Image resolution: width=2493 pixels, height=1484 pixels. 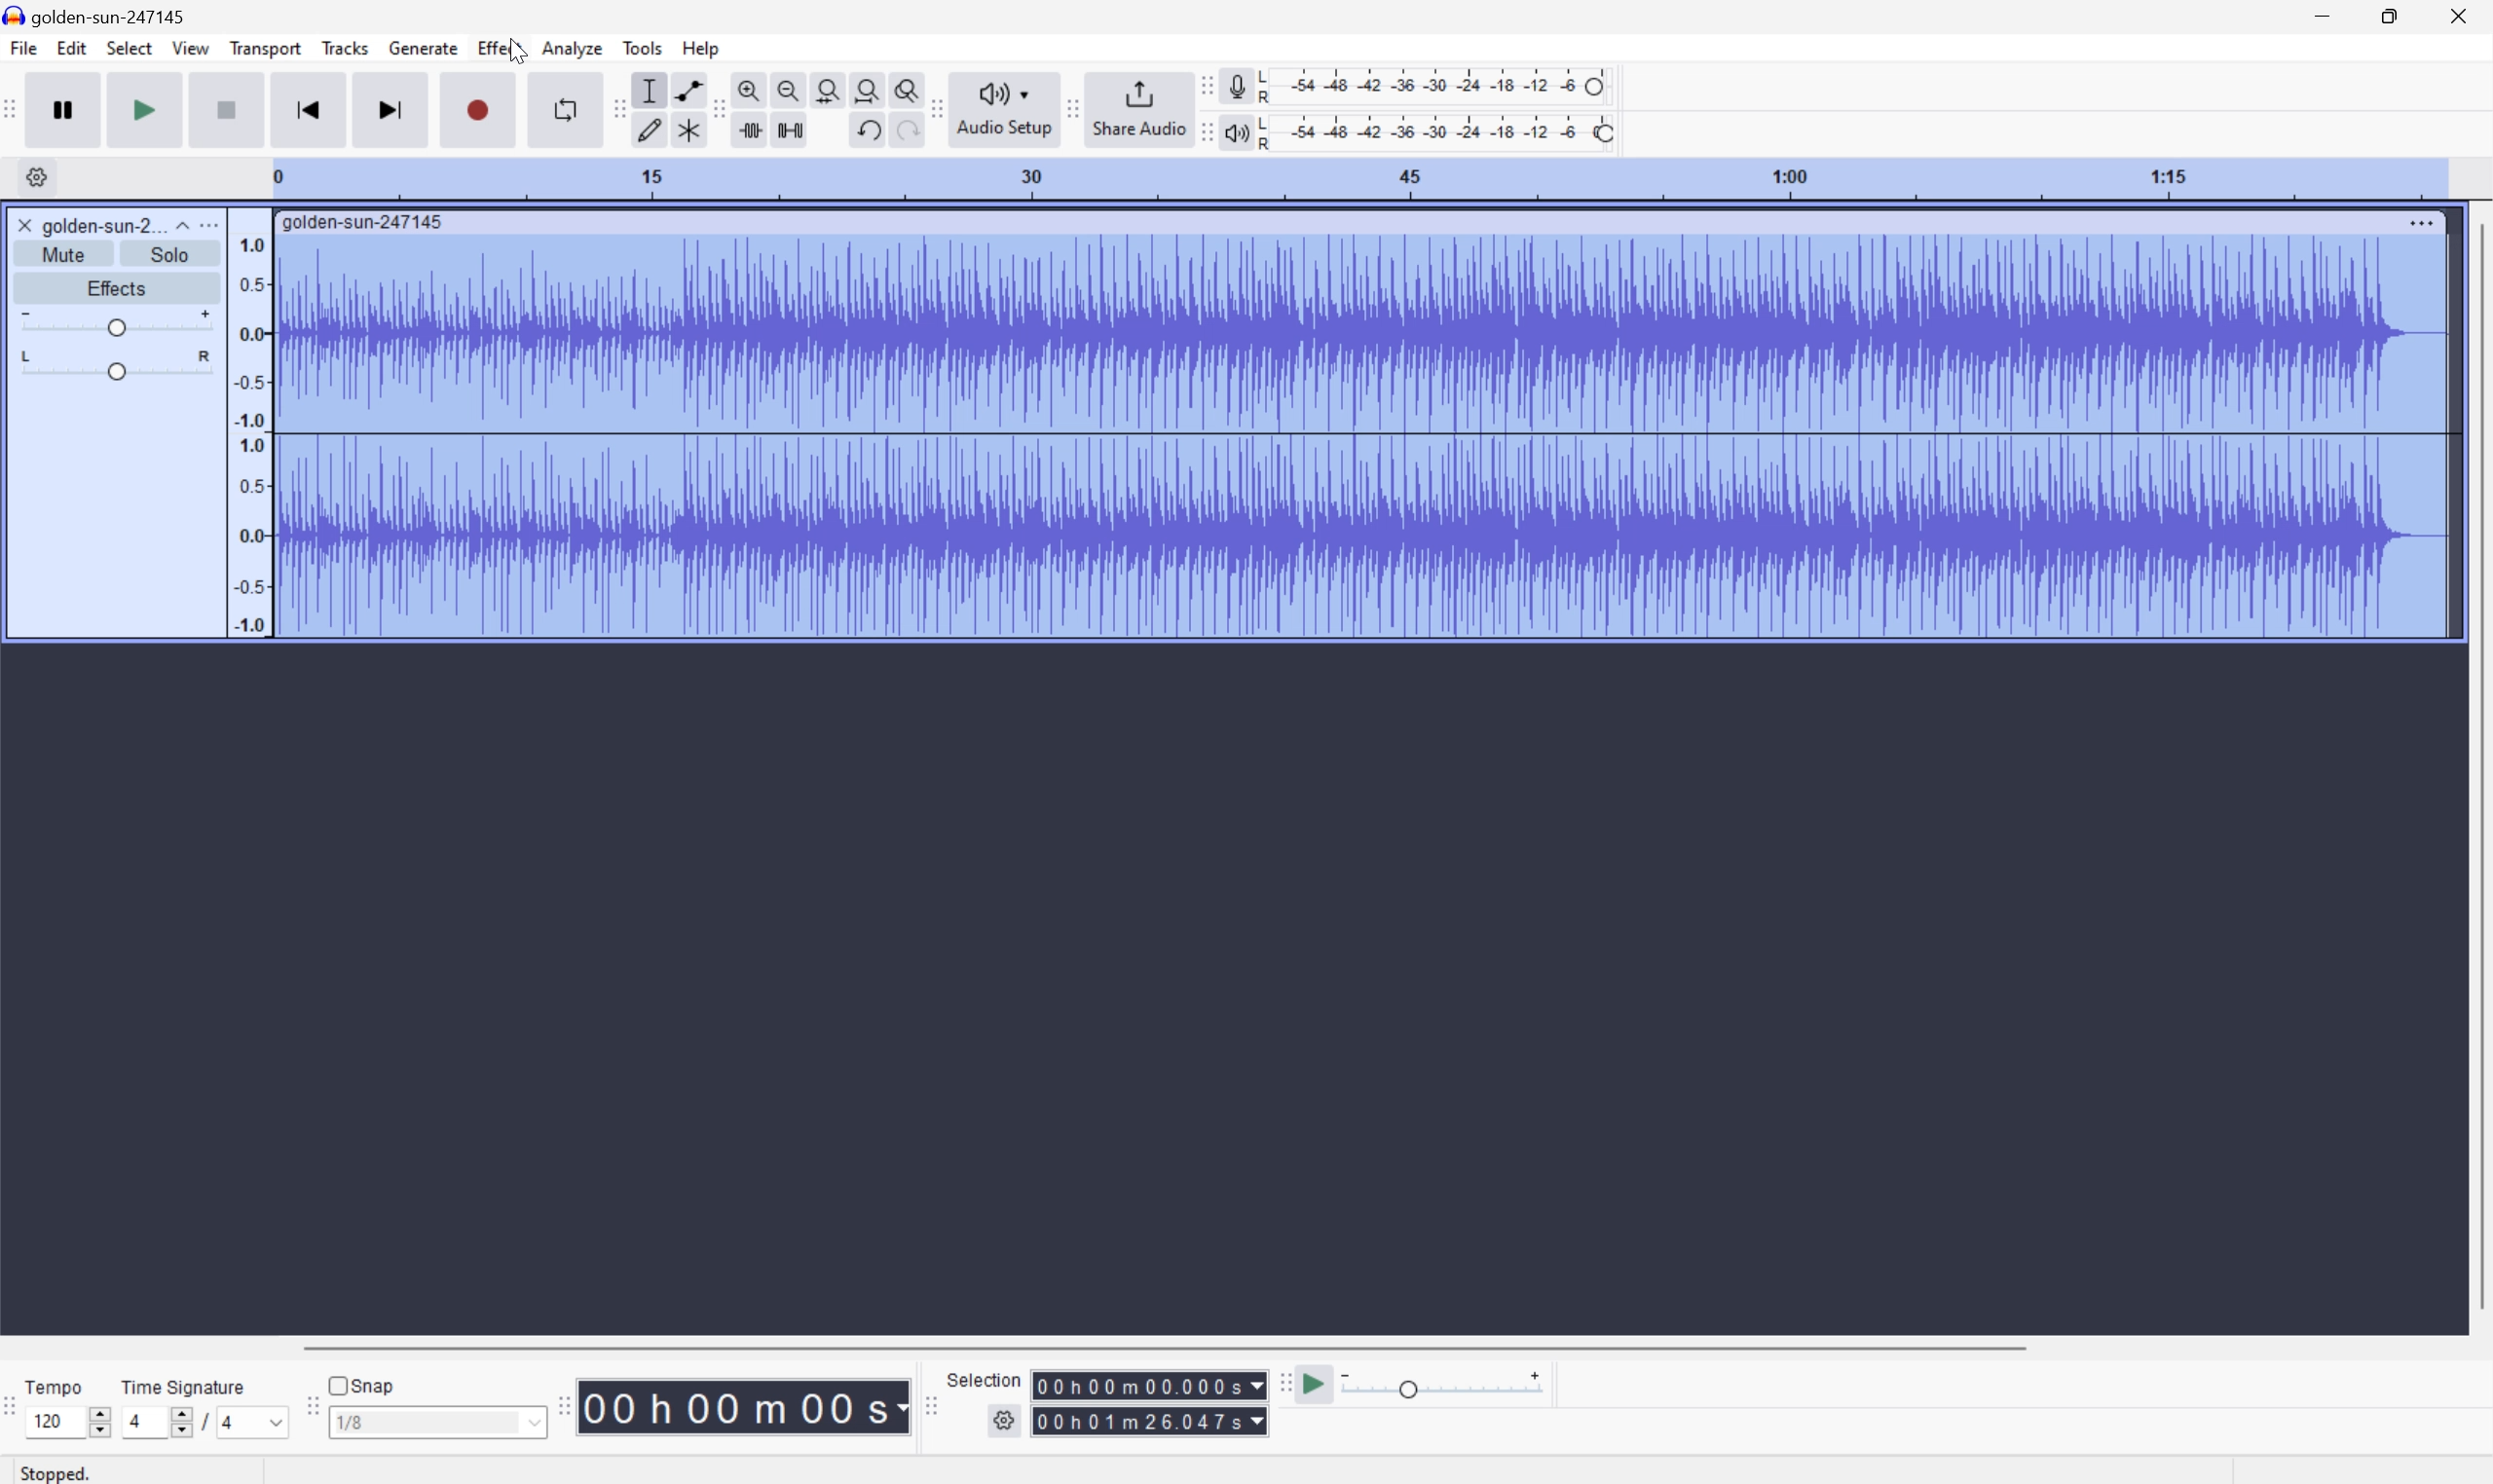 What do you see at coordinates (1283, 1385) in the screenshot?
I see `Audacity play at speed toolbar` at bounding box center [1283, 1385].